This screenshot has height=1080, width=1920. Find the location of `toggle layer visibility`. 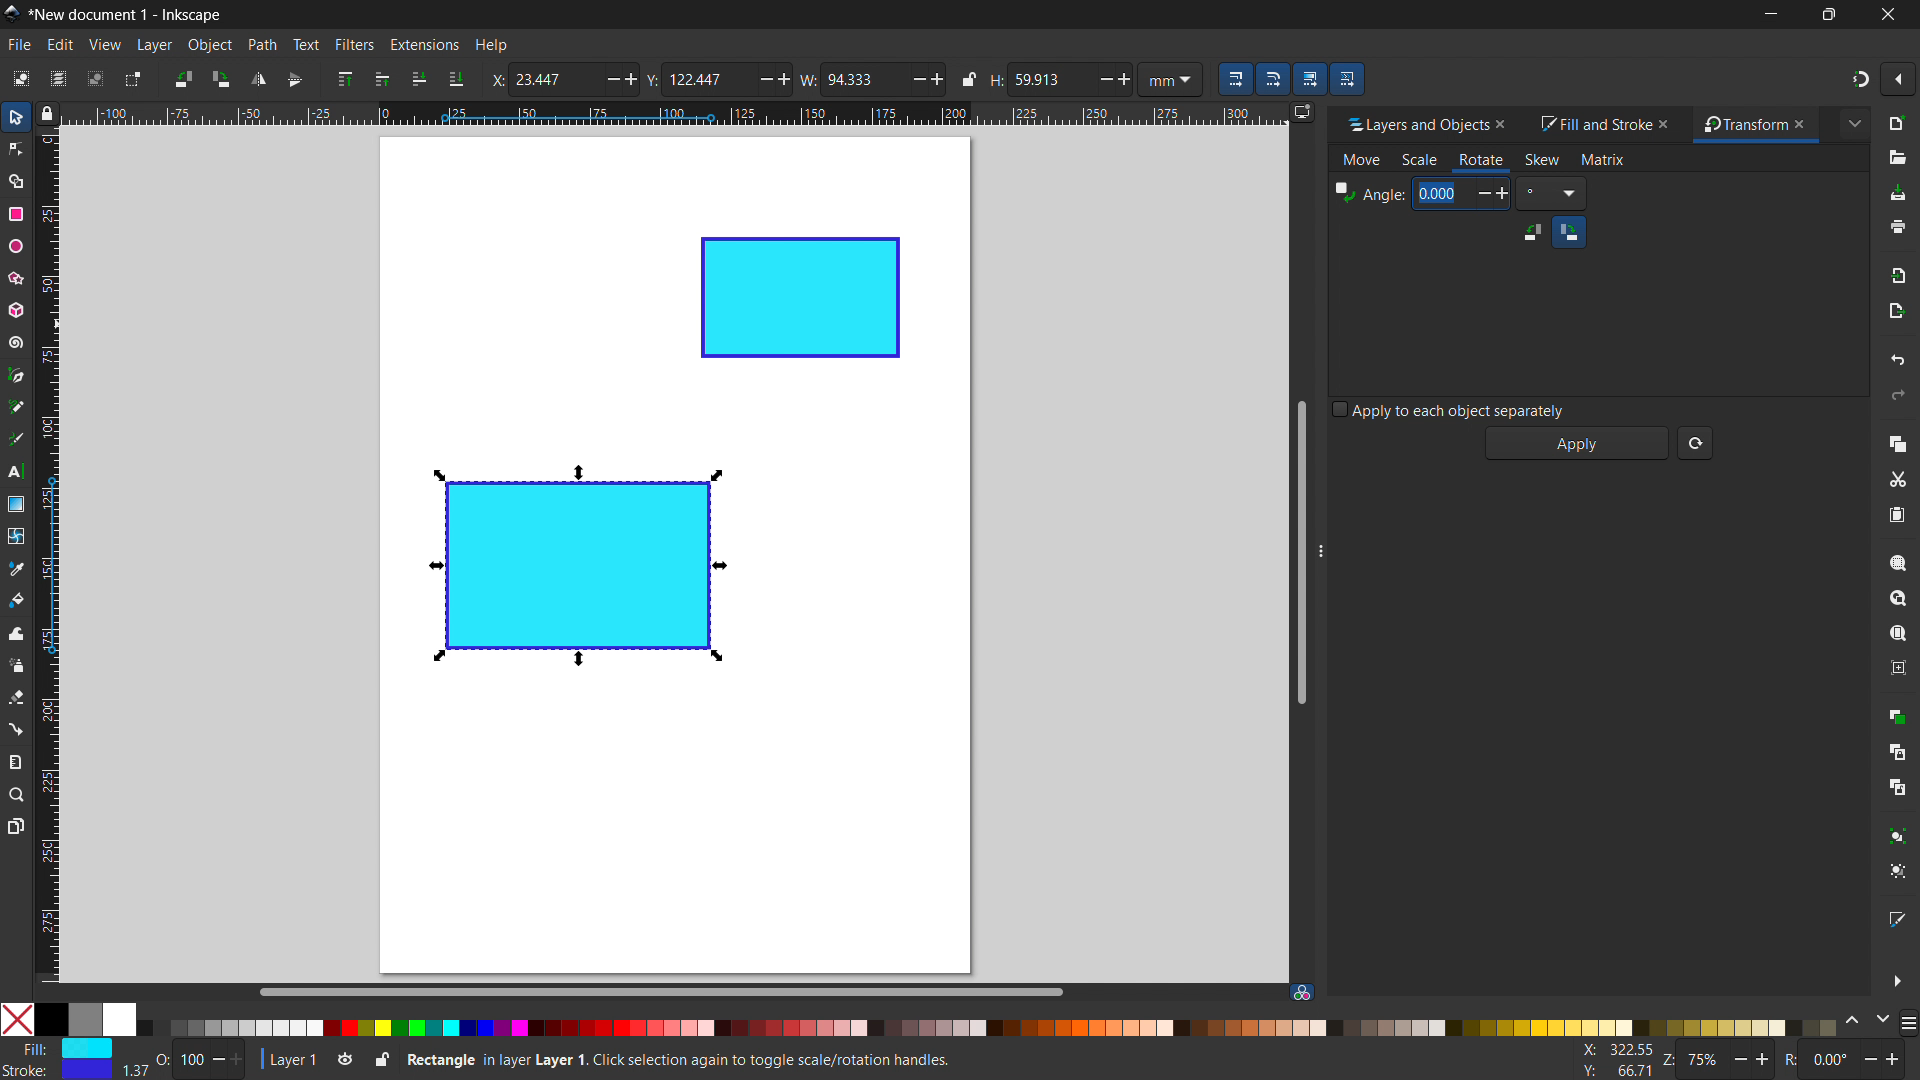

toggle layer visibility is located at coordinates (346, 1061).